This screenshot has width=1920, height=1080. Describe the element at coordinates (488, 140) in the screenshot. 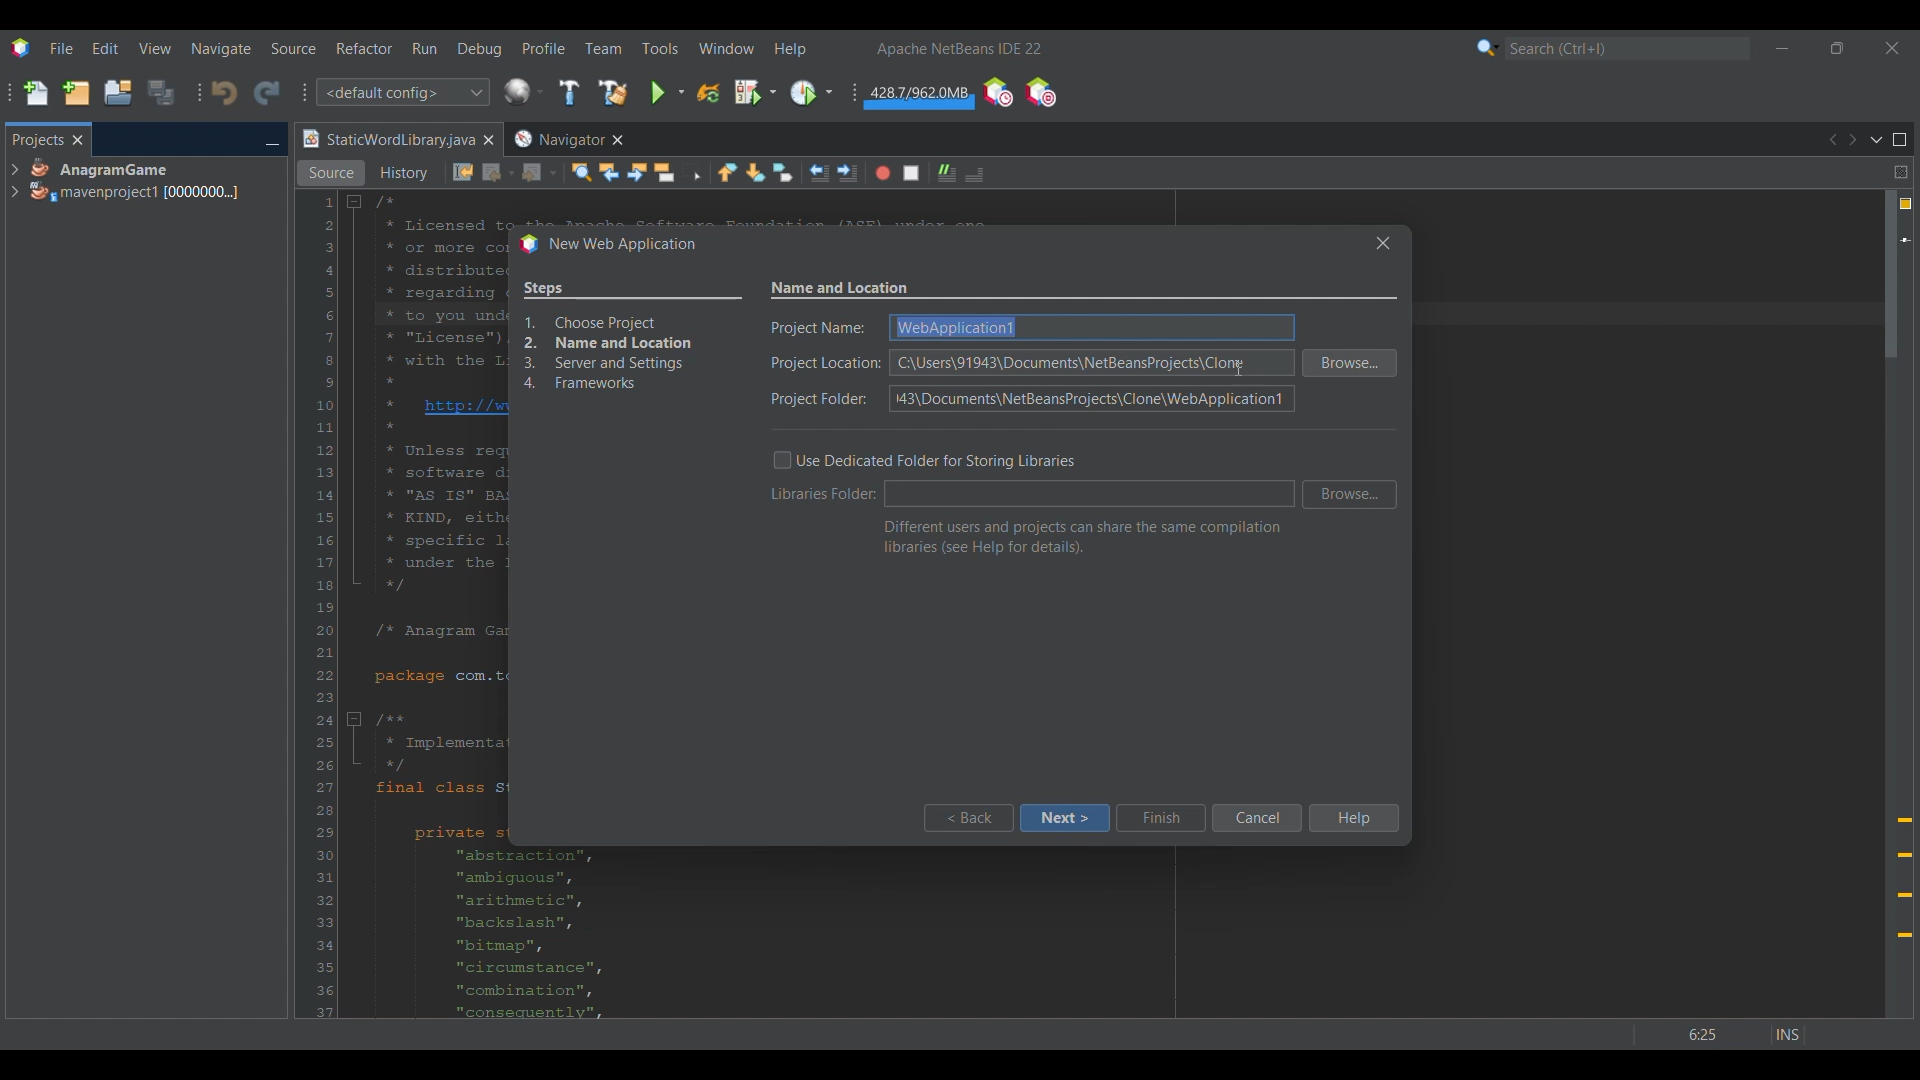

I see `Close` at that location.